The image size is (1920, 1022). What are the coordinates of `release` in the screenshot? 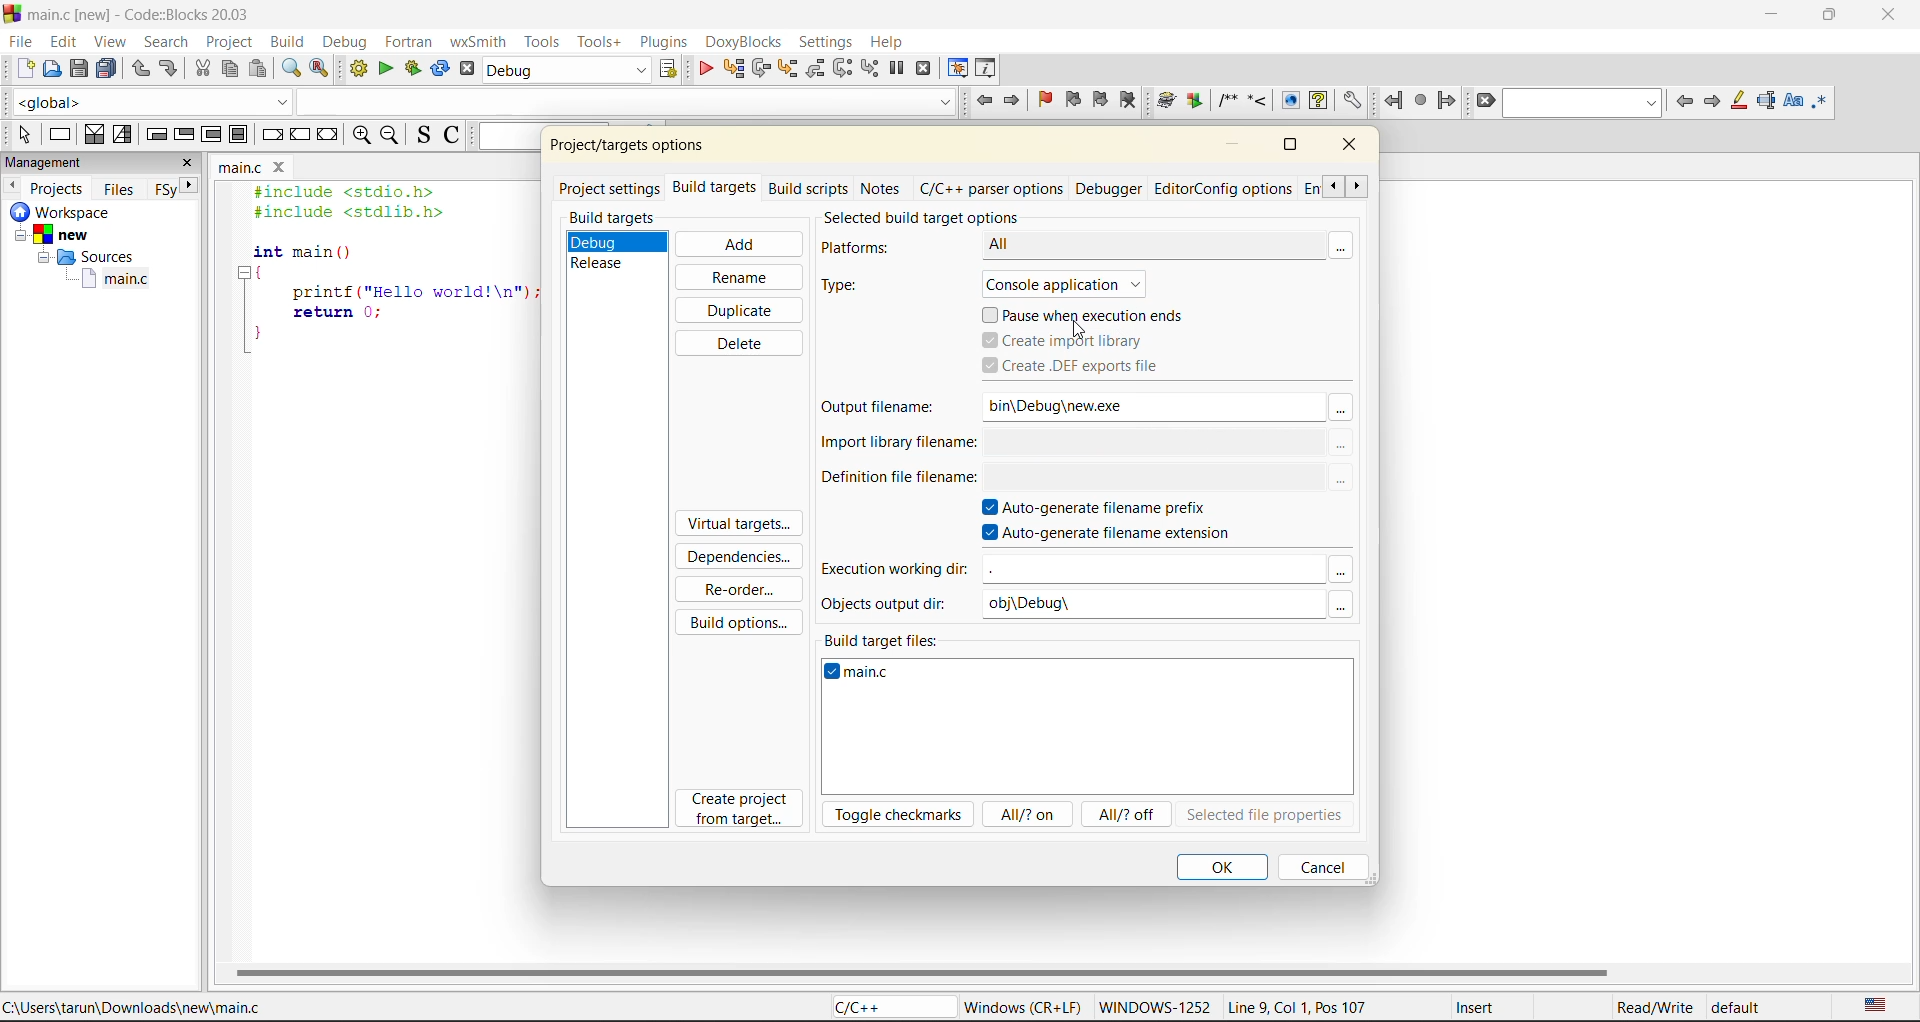 It's located at (604, 263).